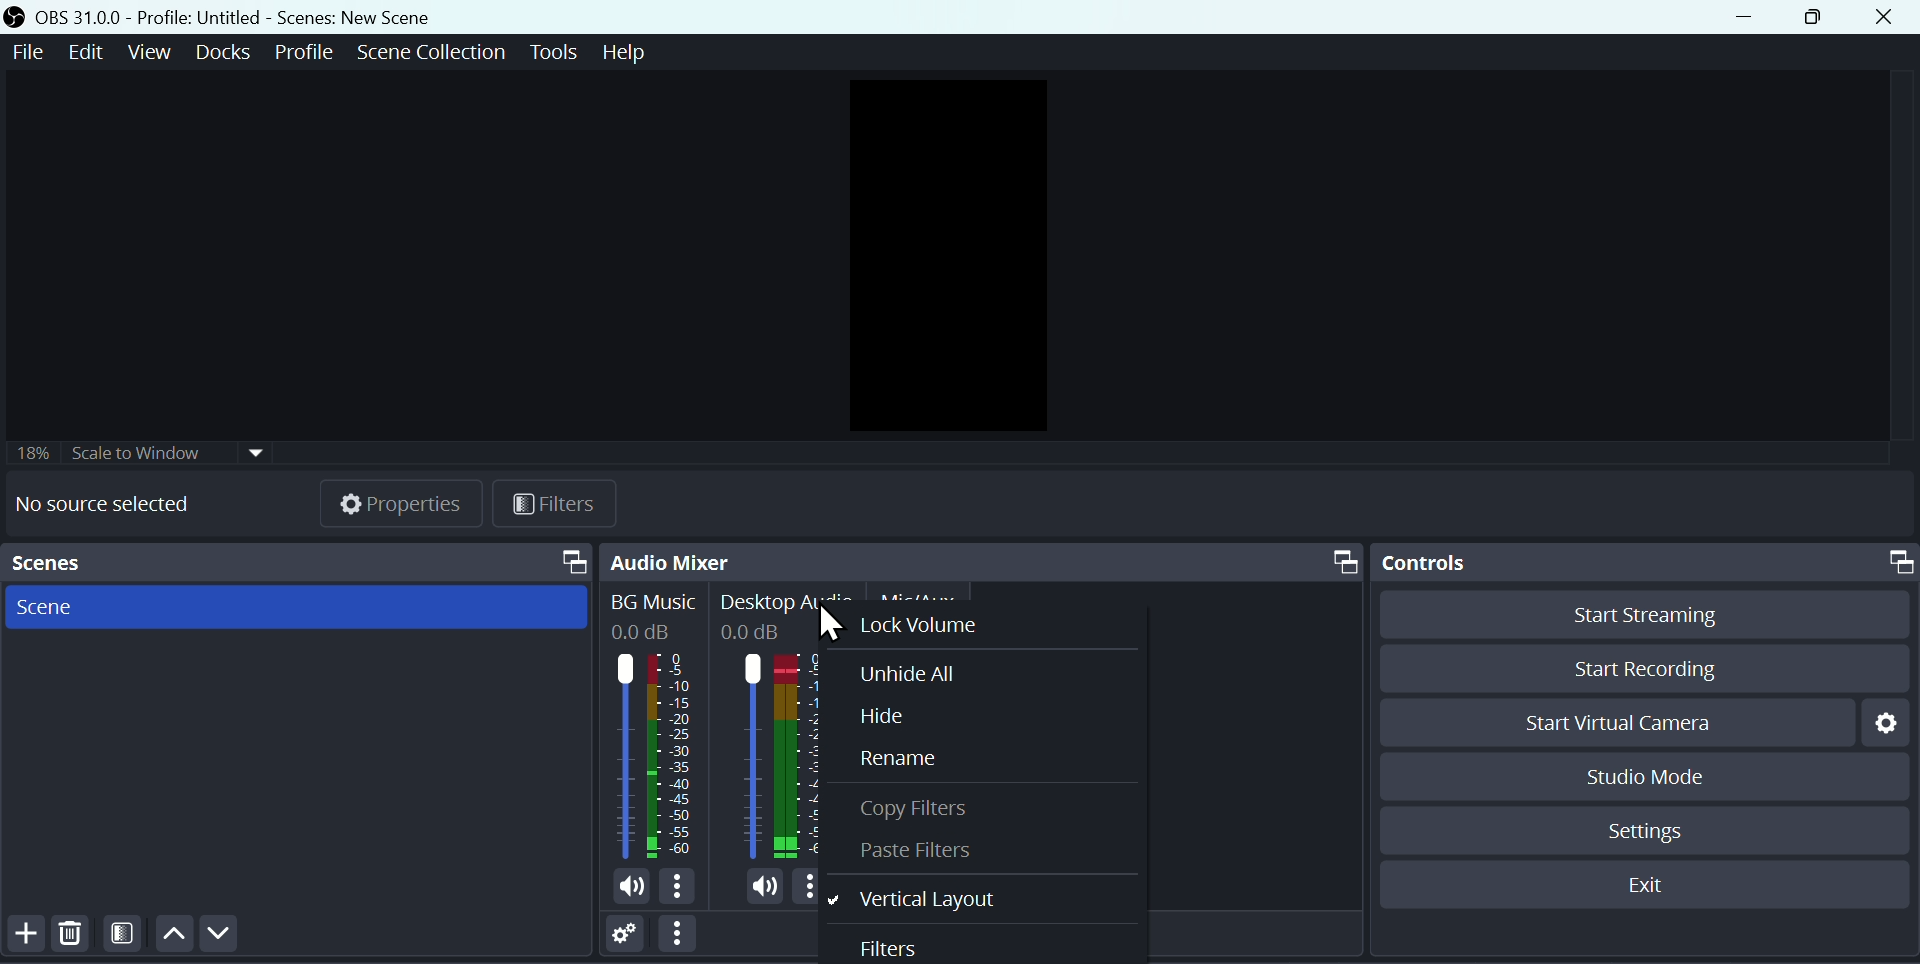 This screenshot has width=1920, height=964. What do you see at coordinates (286, 610) in the screenshot?
I see `Scenes` at bounding box center [286, 610].